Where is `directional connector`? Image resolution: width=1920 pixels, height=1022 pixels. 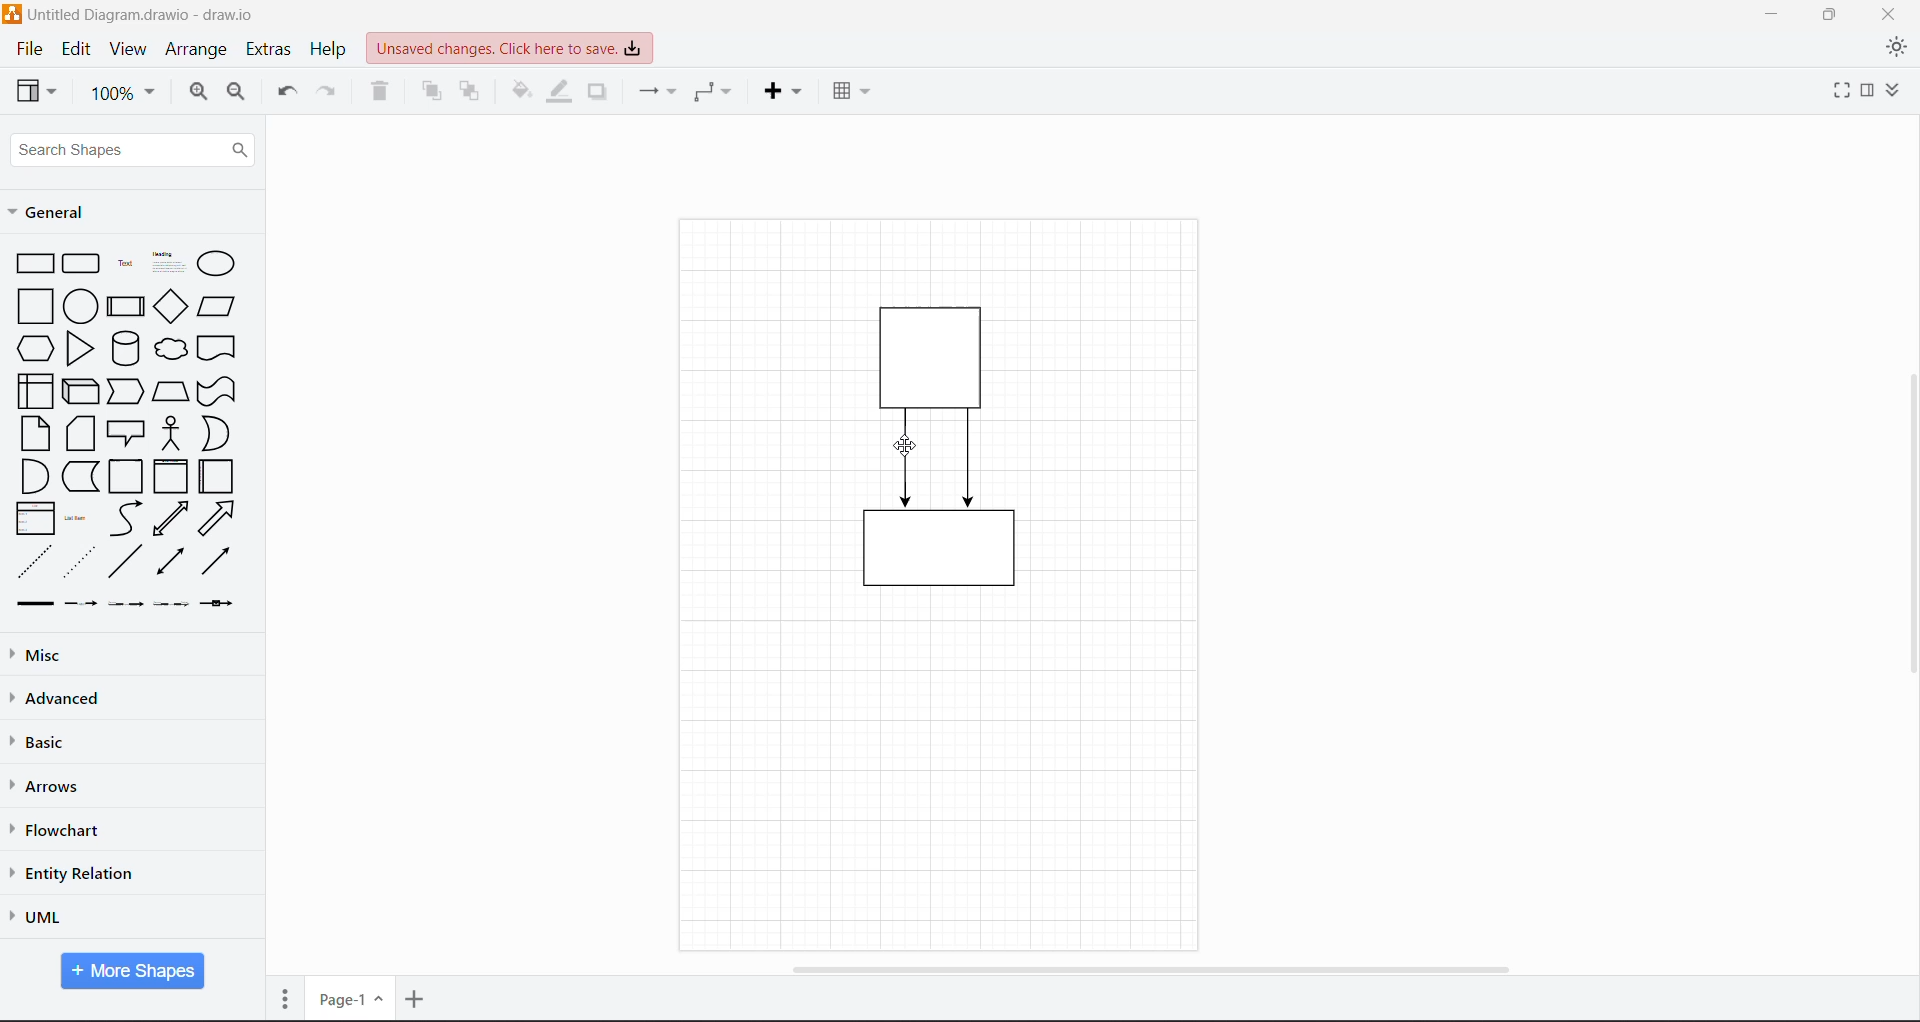
directional connector is located at coordinates (215, 561).